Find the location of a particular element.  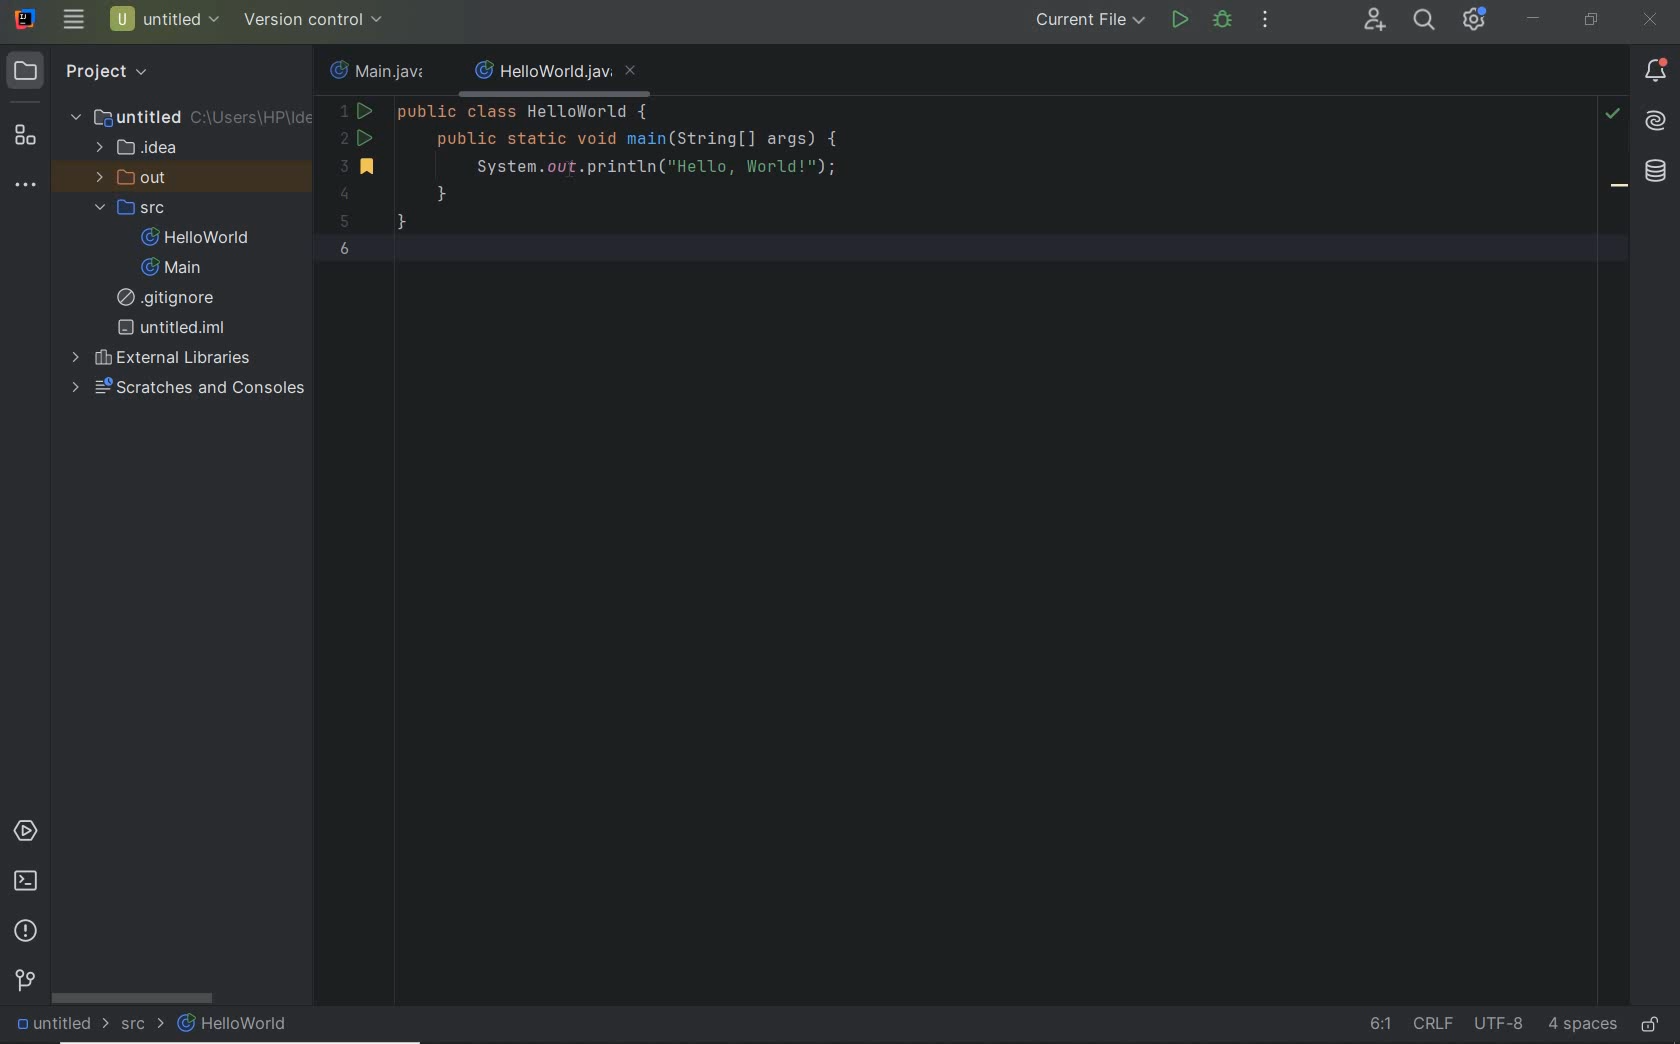

HelloWorld.java(file name) is located at coordinates (556, 72).